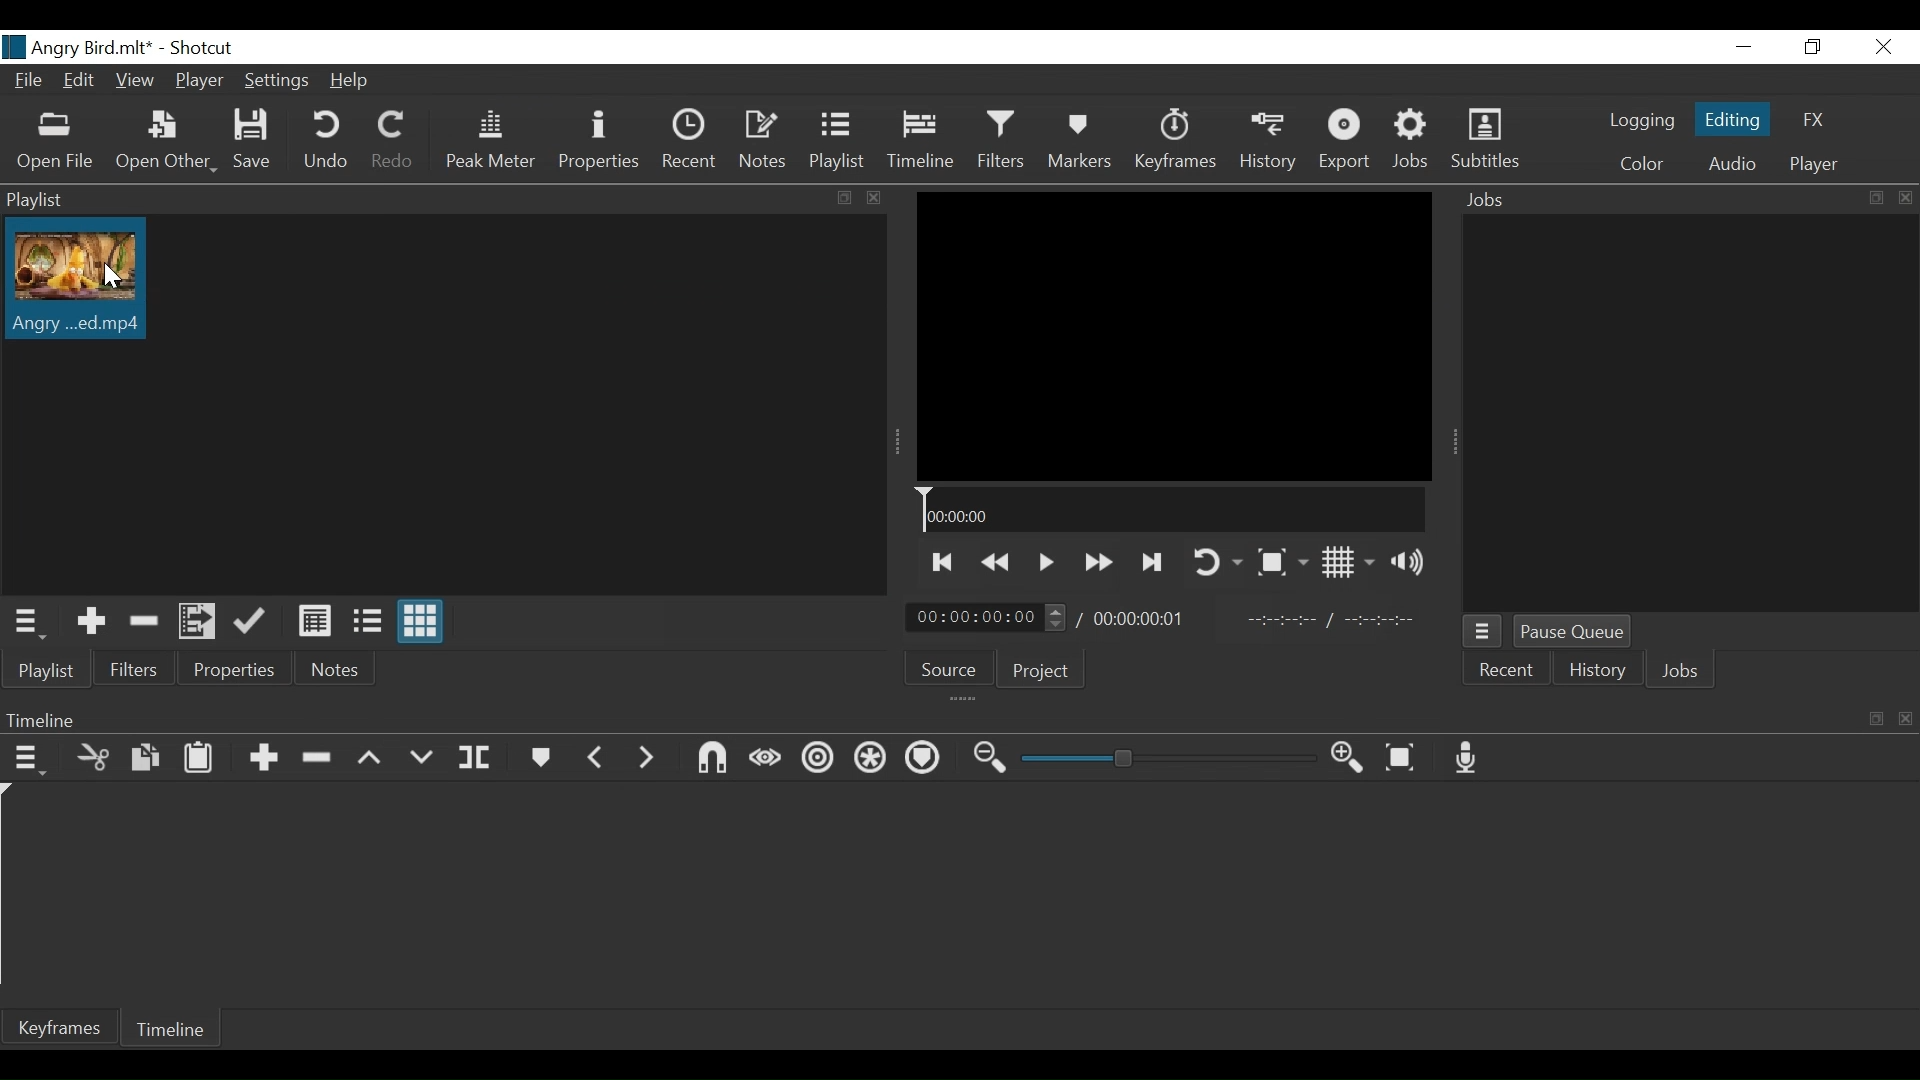 The width and height of the screenshot is (1920, 1080). I want to click on Peak Meter, so click(488, 140).